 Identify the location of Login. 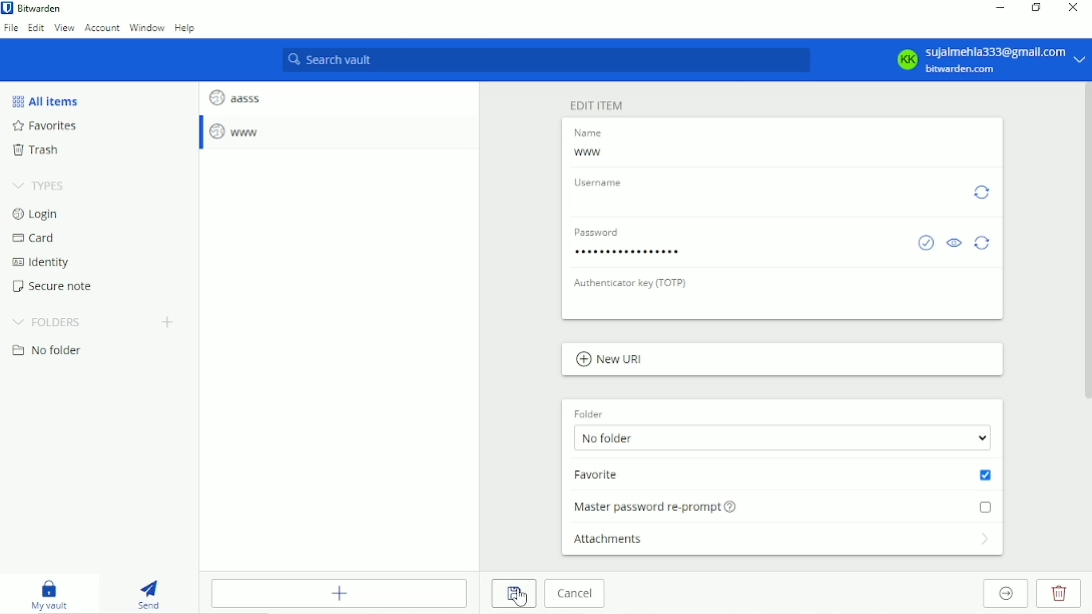
(35, 214).